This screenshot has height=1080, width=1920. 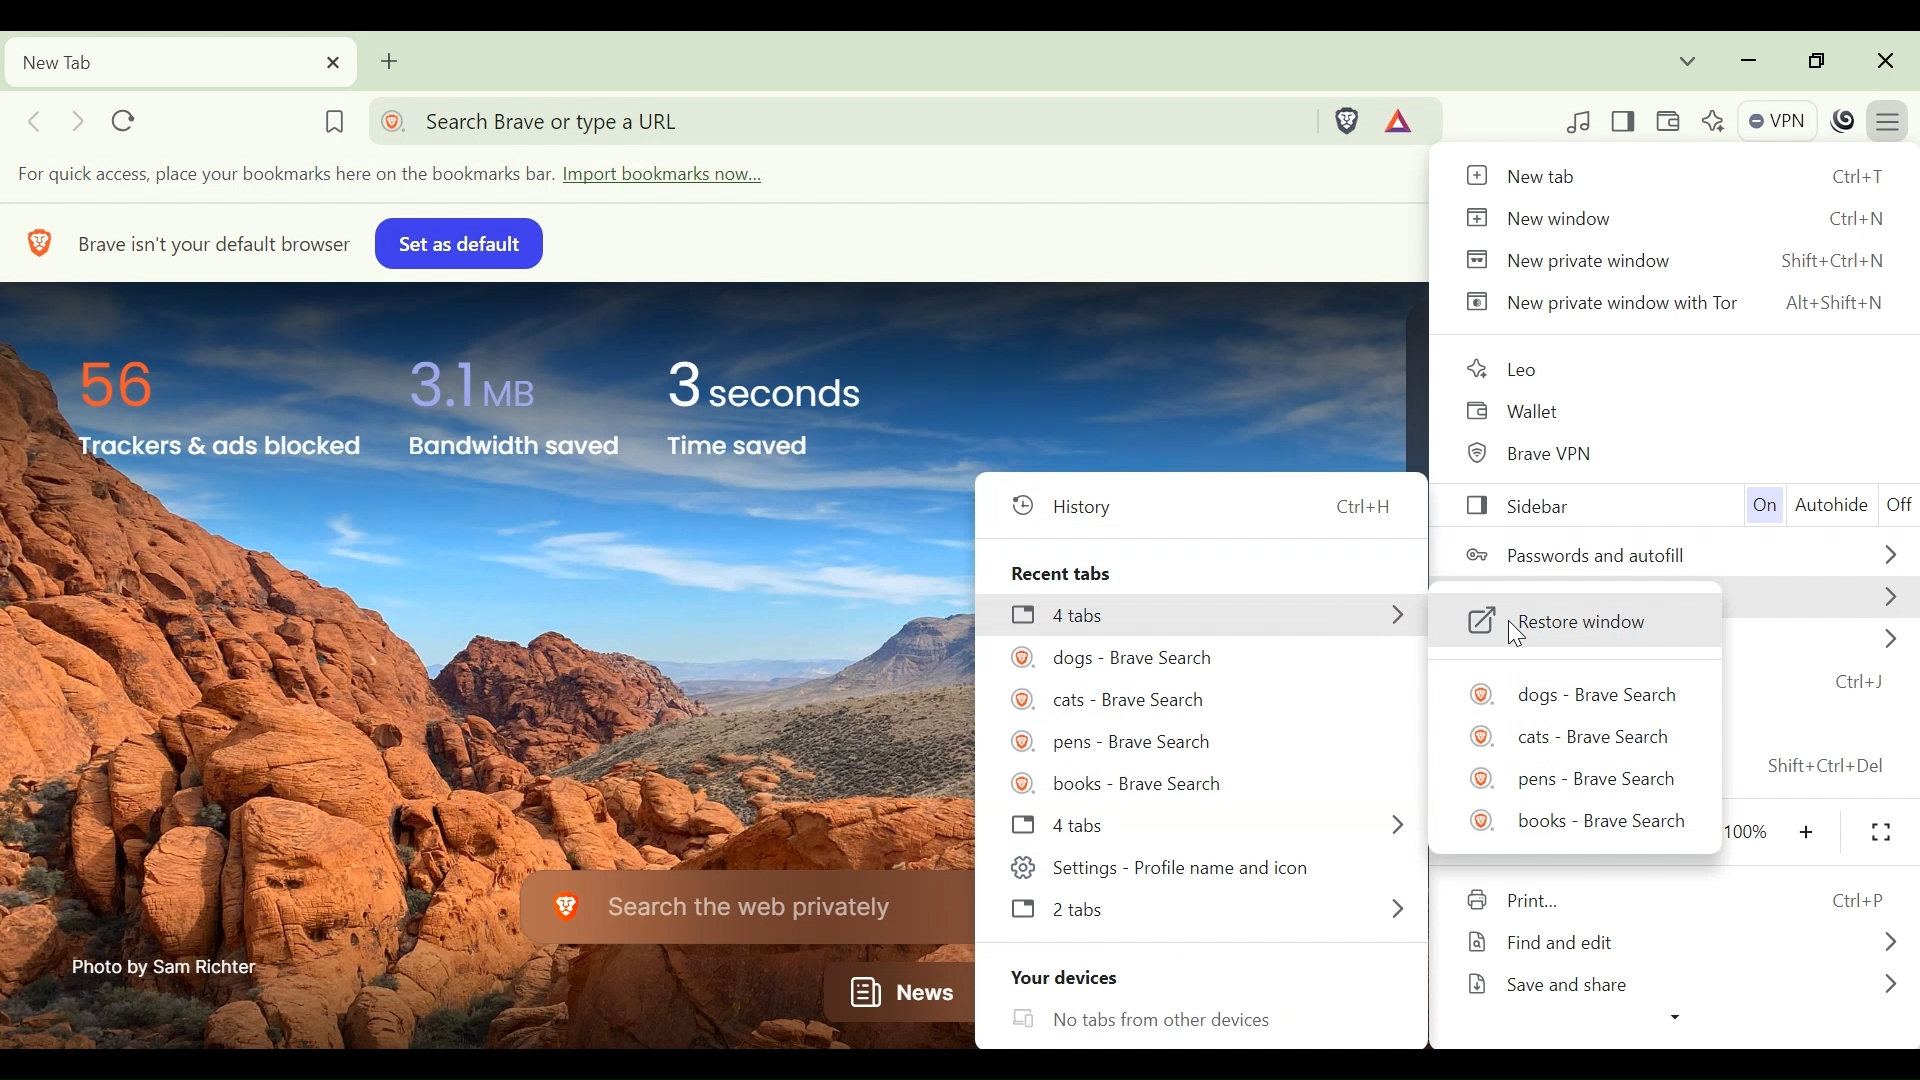 I want to click on [E New private window with Tor, so click(x=1596, y=302).